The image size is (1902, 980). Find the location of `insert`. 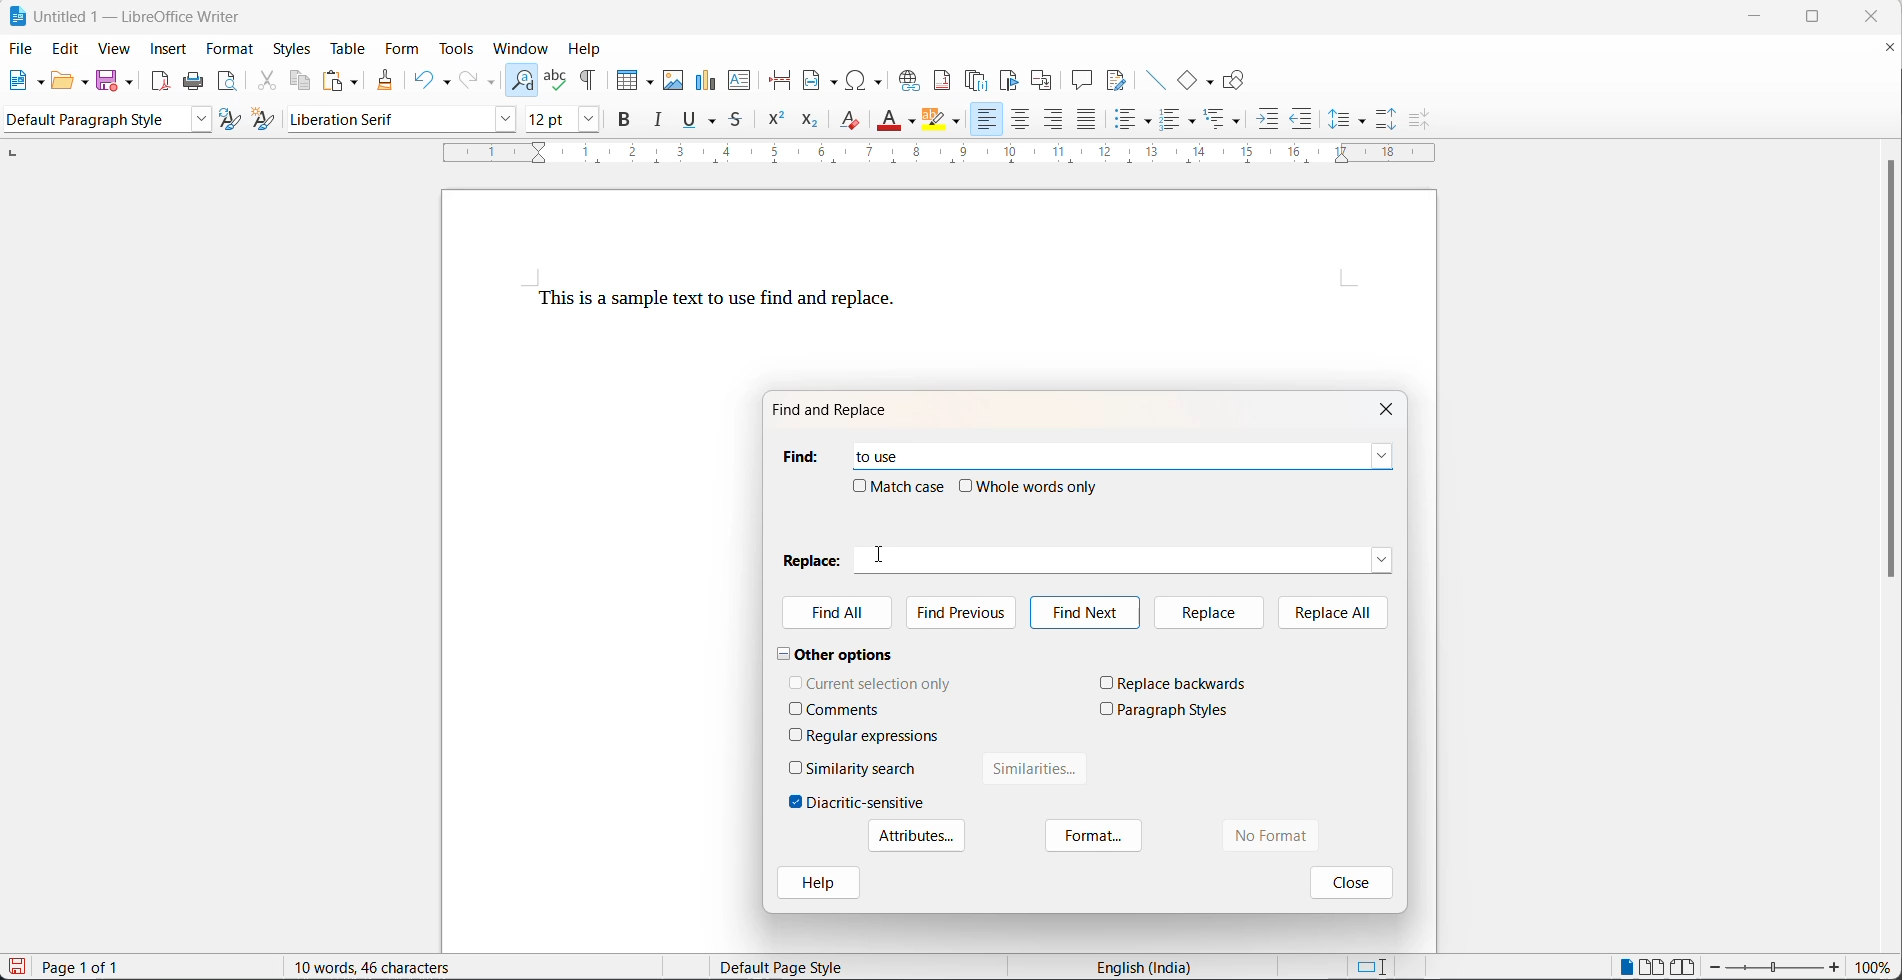

insert is located at coordinates (169, 48).